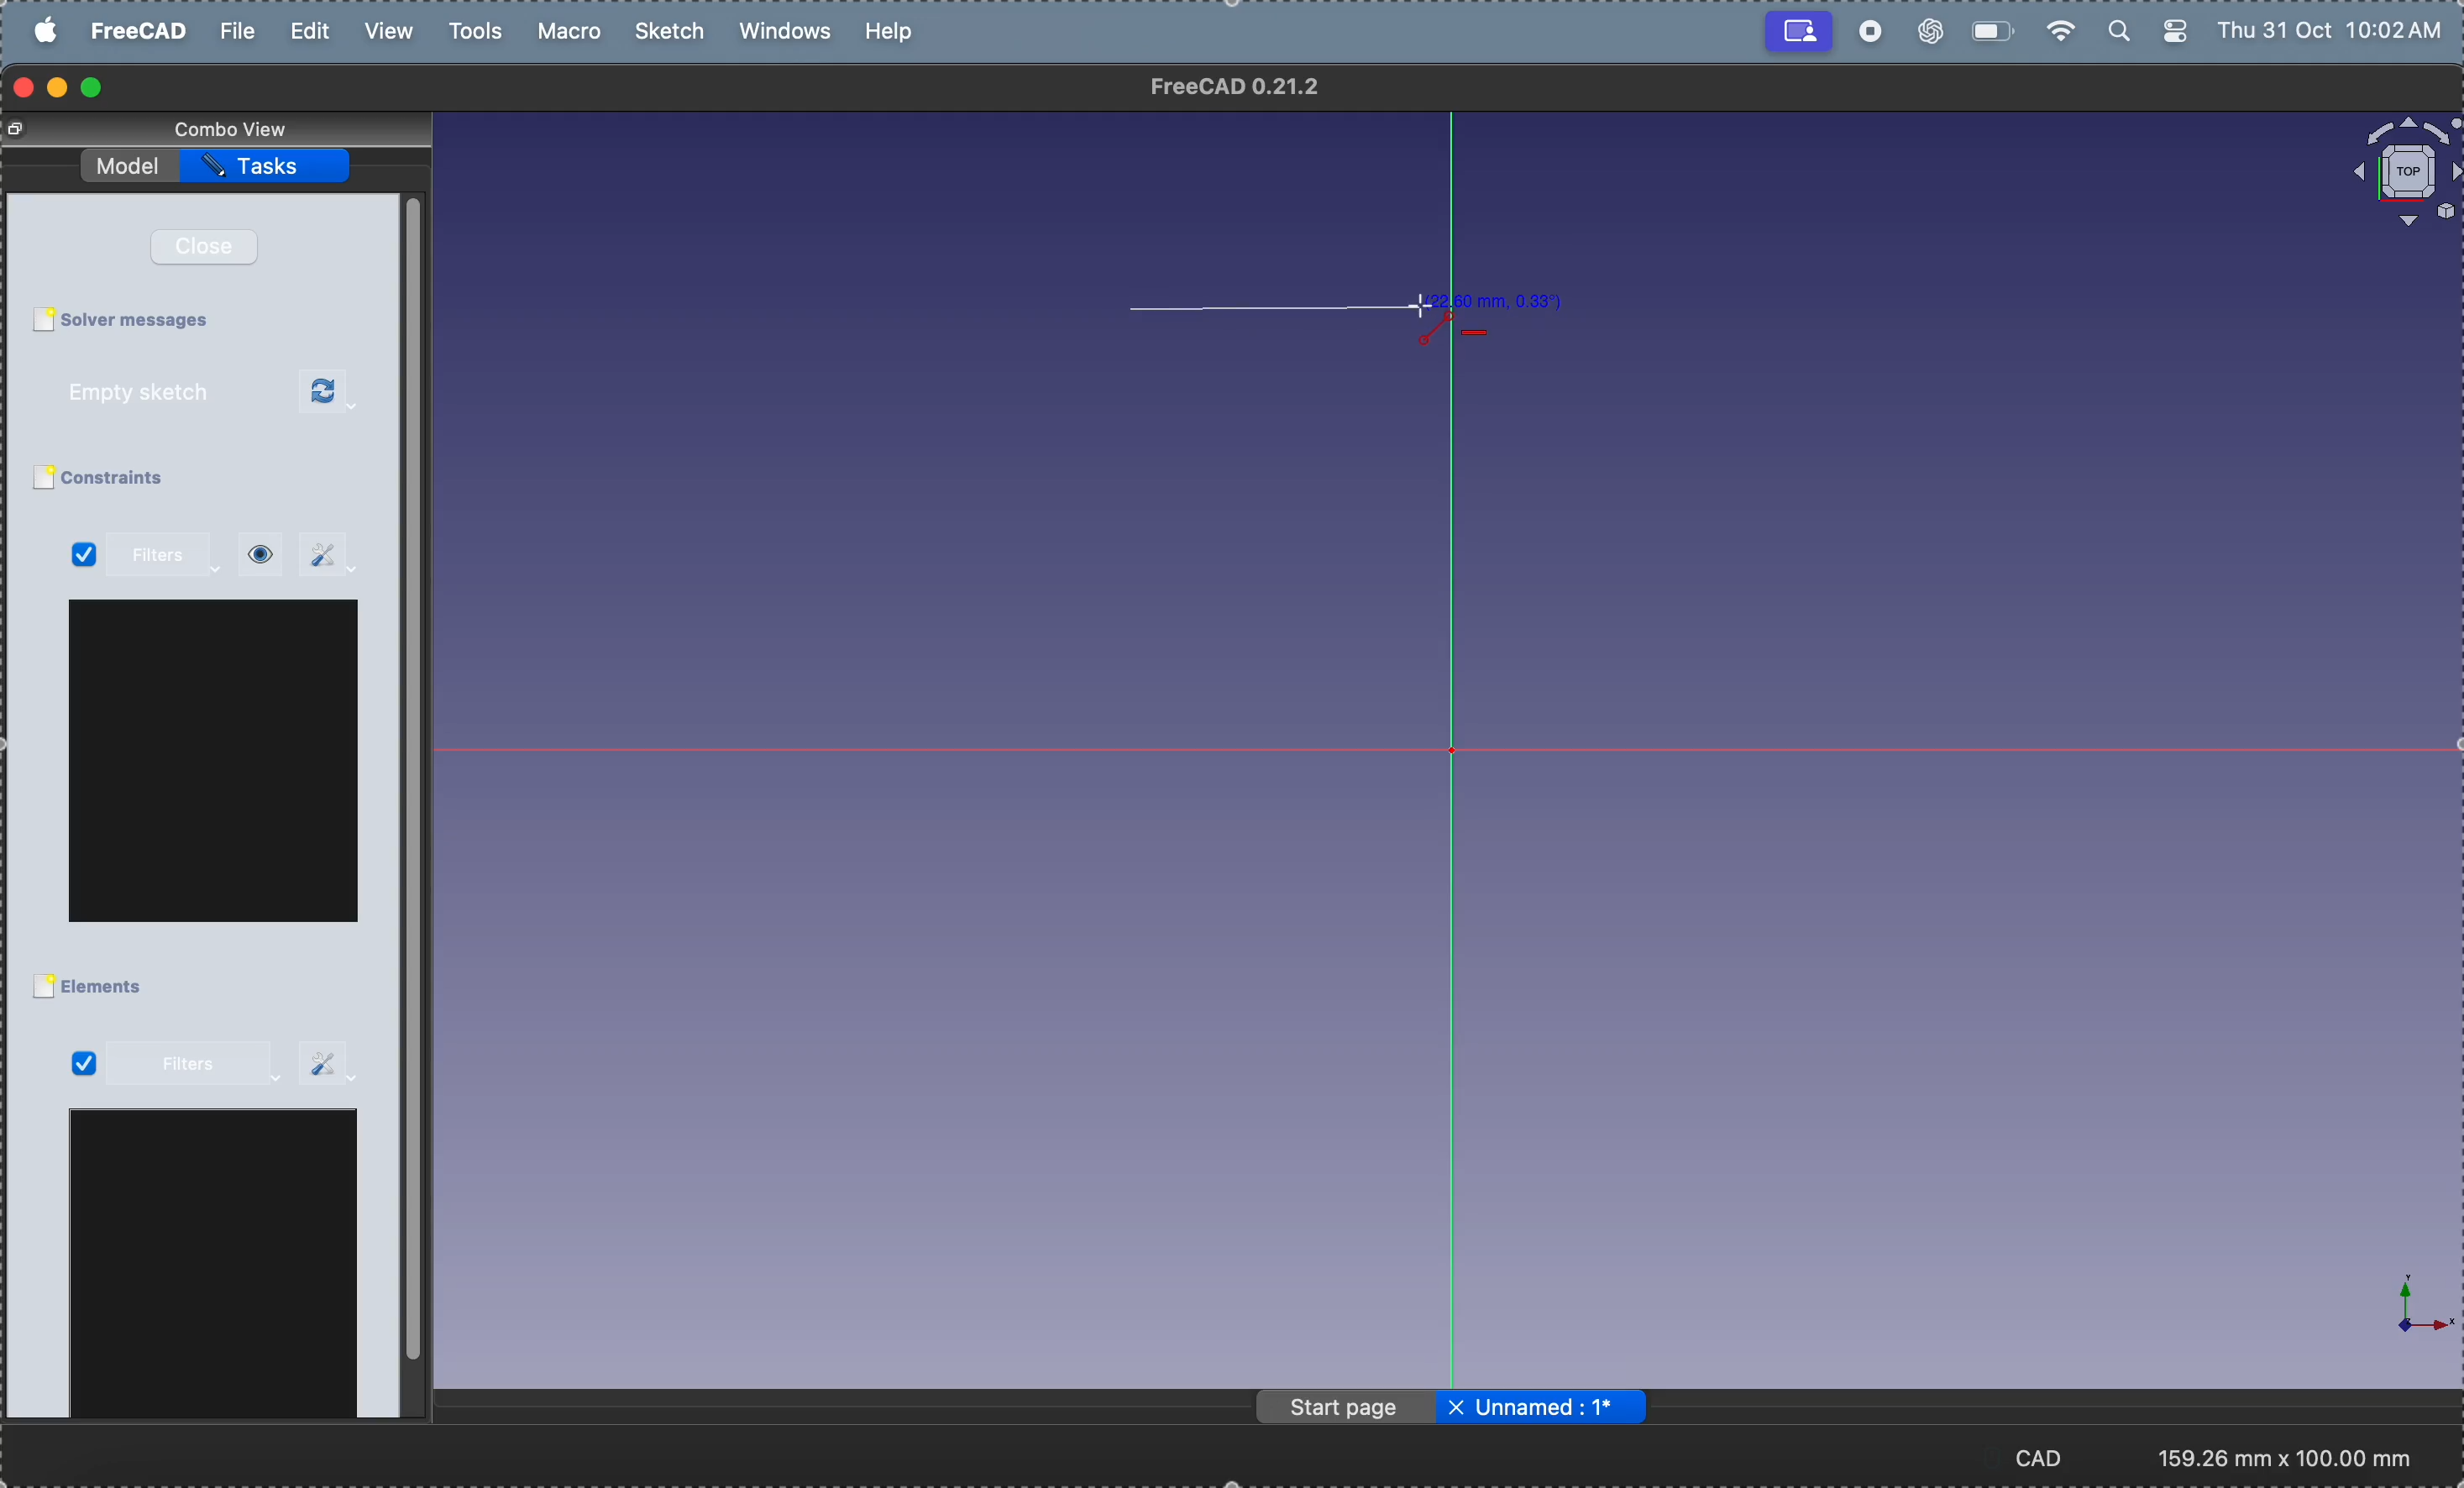 This screenshot has width=2464, height=1488. I want to click on empty sketch, so click(164, 392).